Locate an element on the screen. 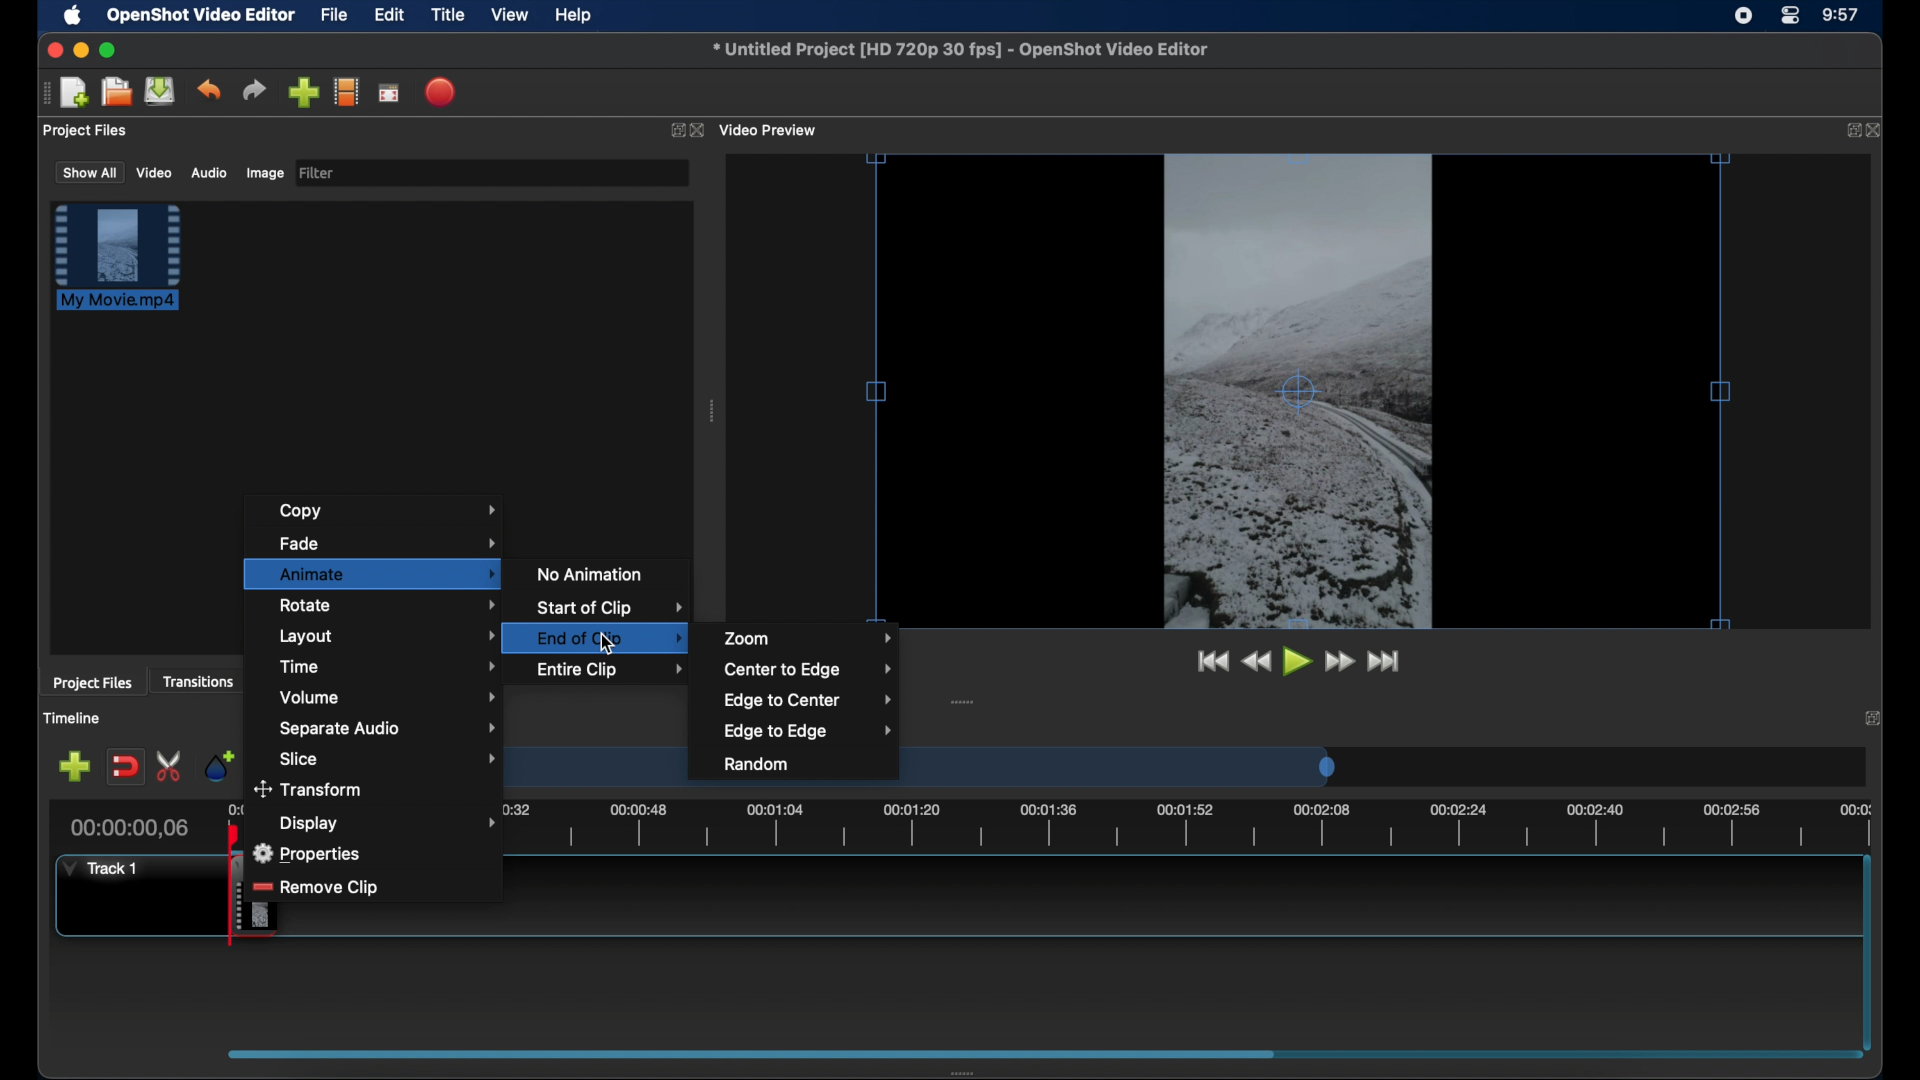 The image size is (1920, 1080). save files is located at coordinates (162, 91).